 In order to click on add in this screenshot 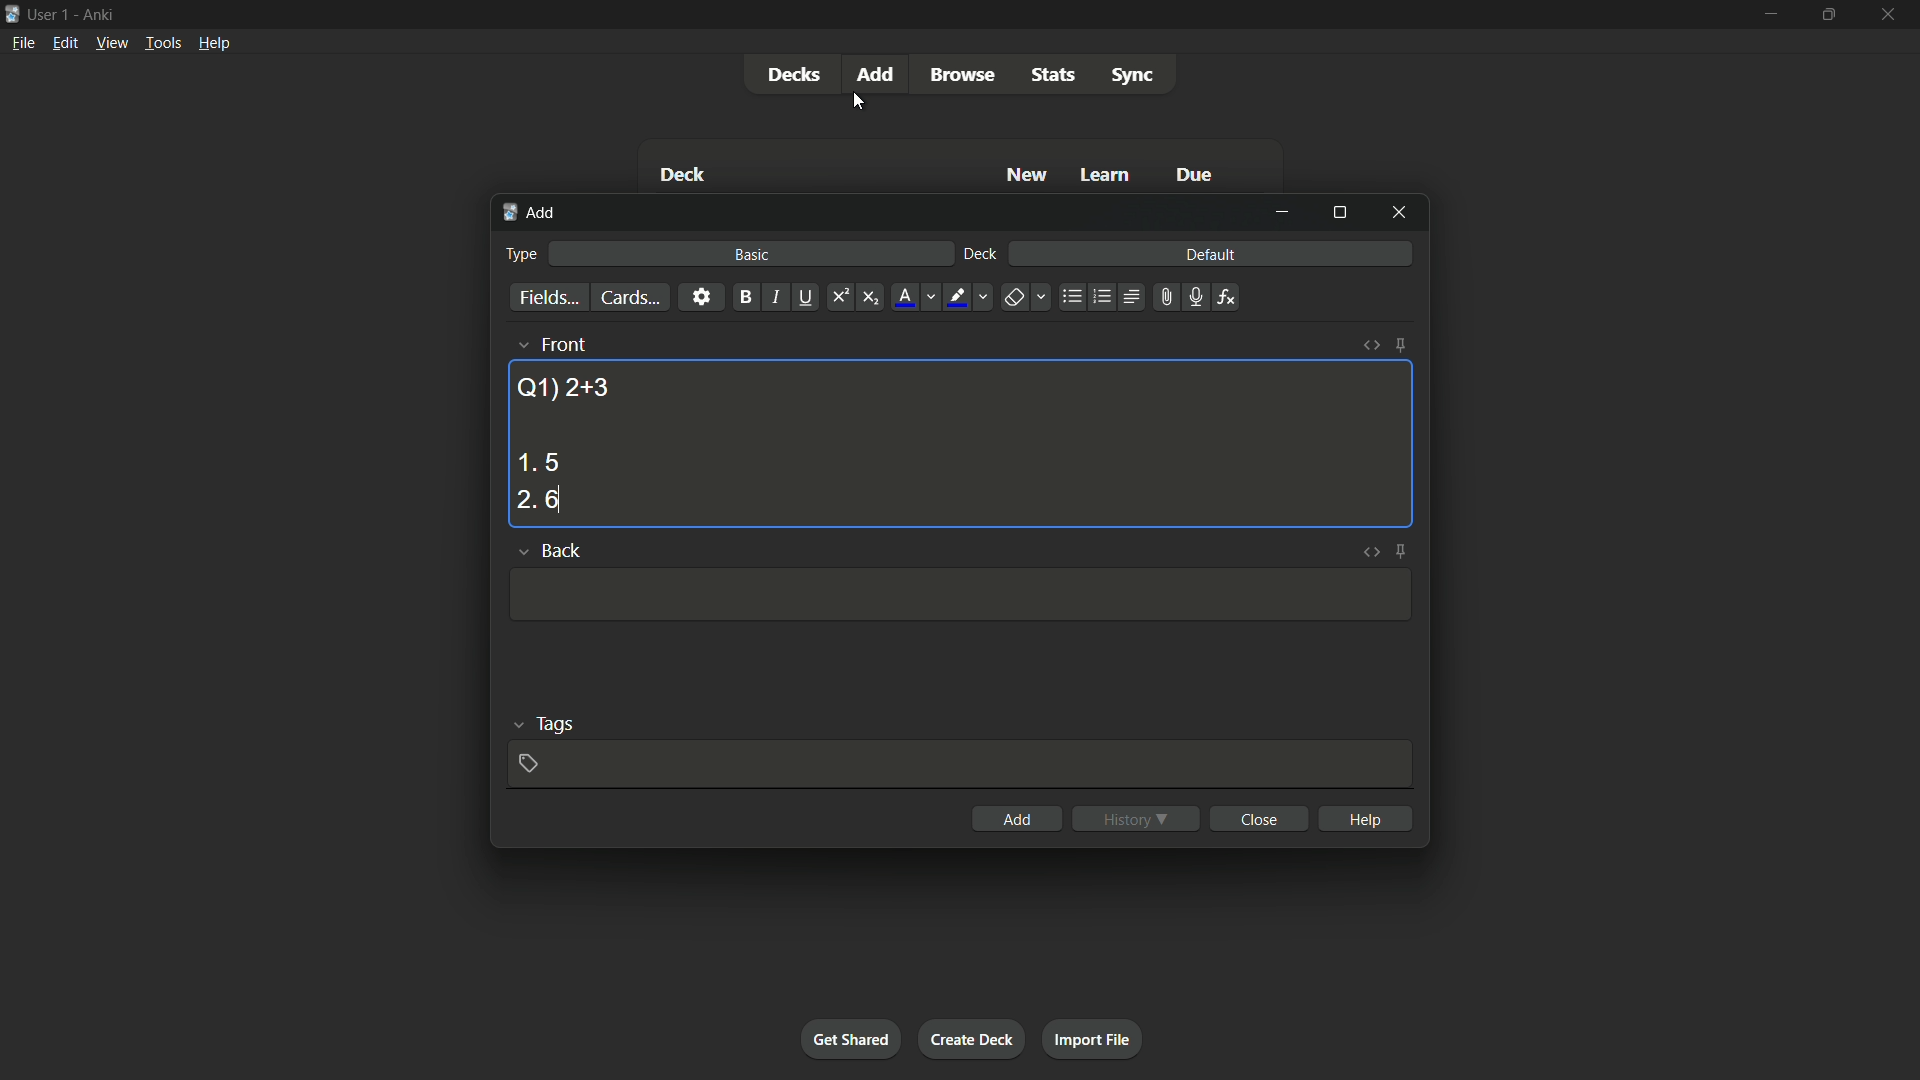, I will do `click(1018, 819)`.